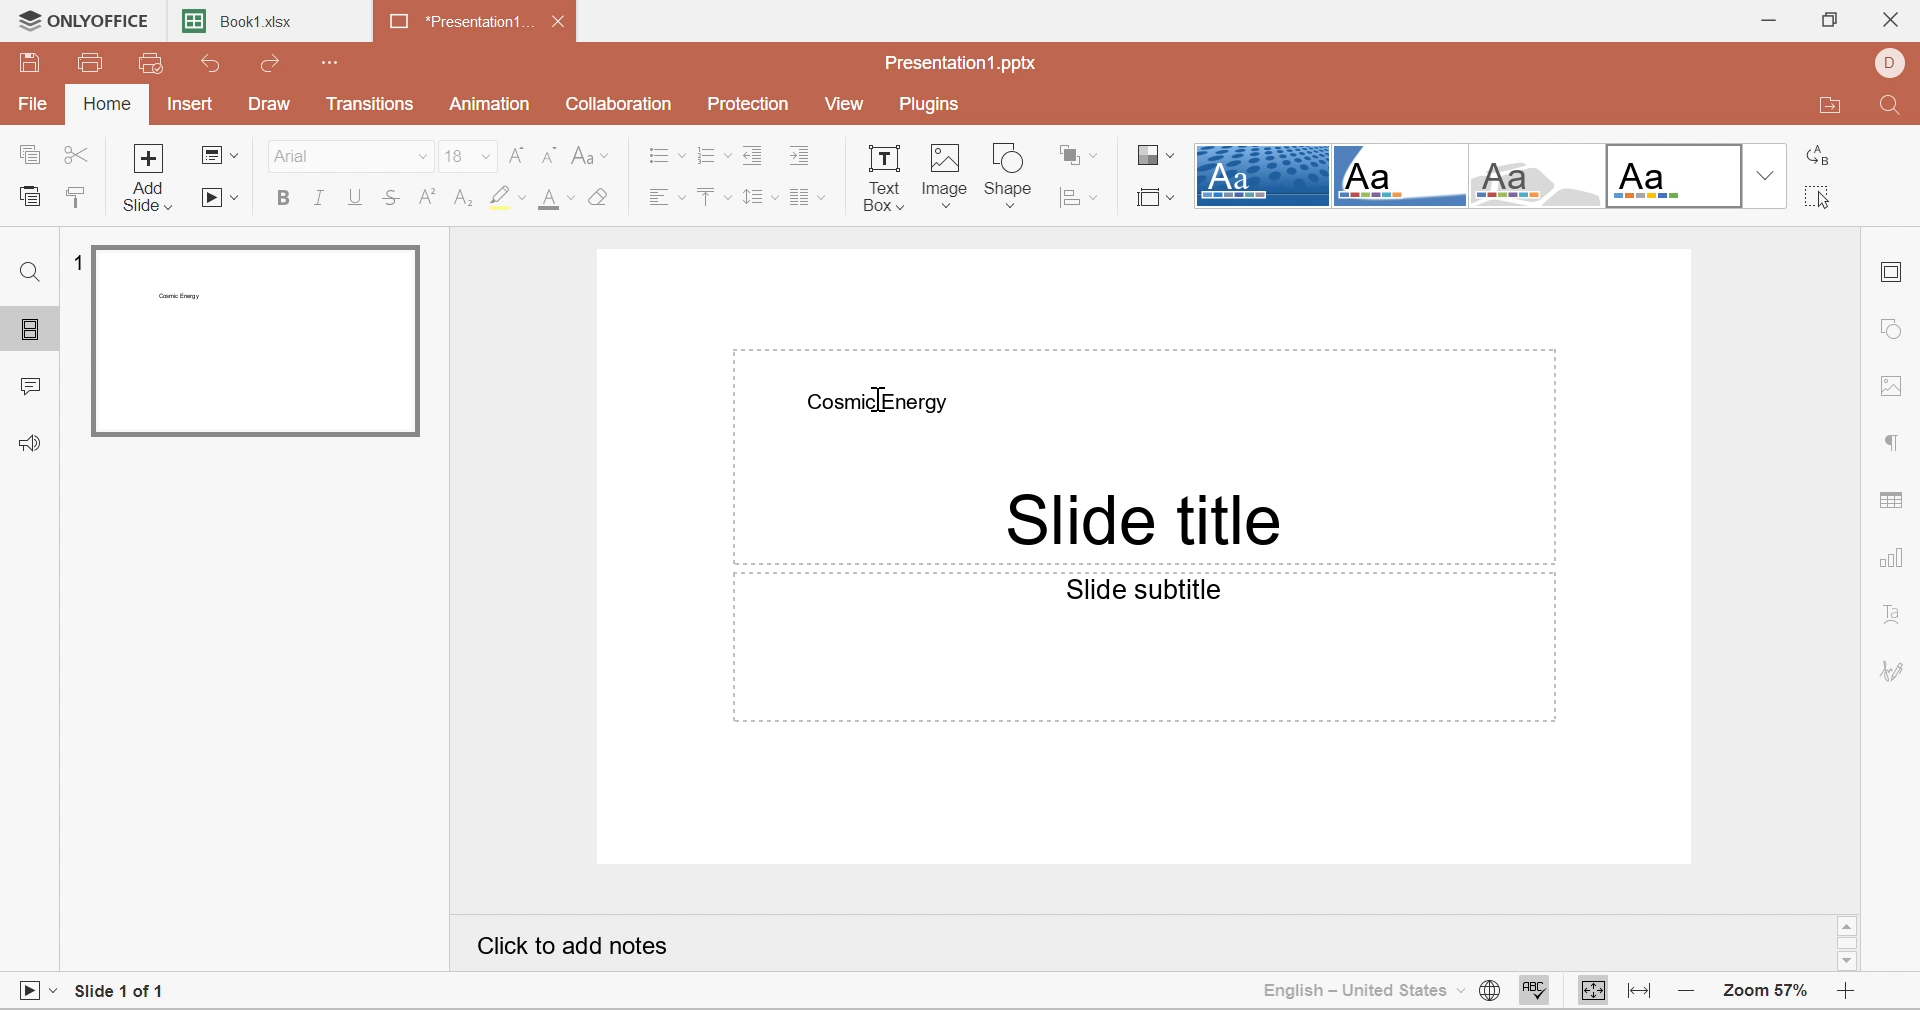 The width and height of the screenshot is (1920, 1010). What do you see at coordinates (31, 62) in the screenshot?
I see `Save` at bounding box center [31, 62].